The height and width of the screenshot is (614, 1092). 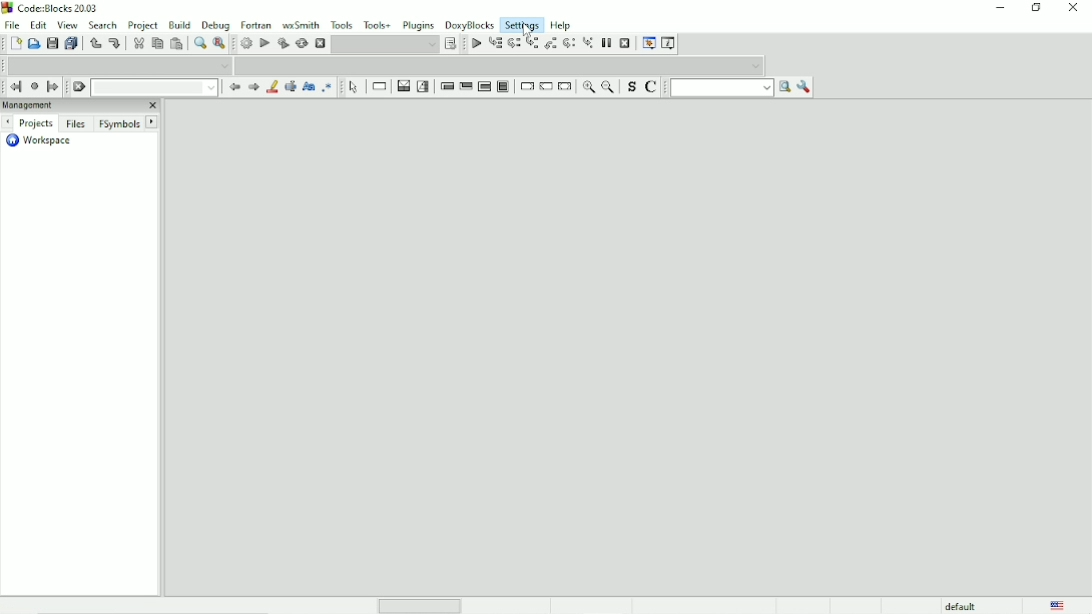 What do you see at coordinates (35, 123) in the screenshot?
I see `Projects` at bounding box center [35, 123].